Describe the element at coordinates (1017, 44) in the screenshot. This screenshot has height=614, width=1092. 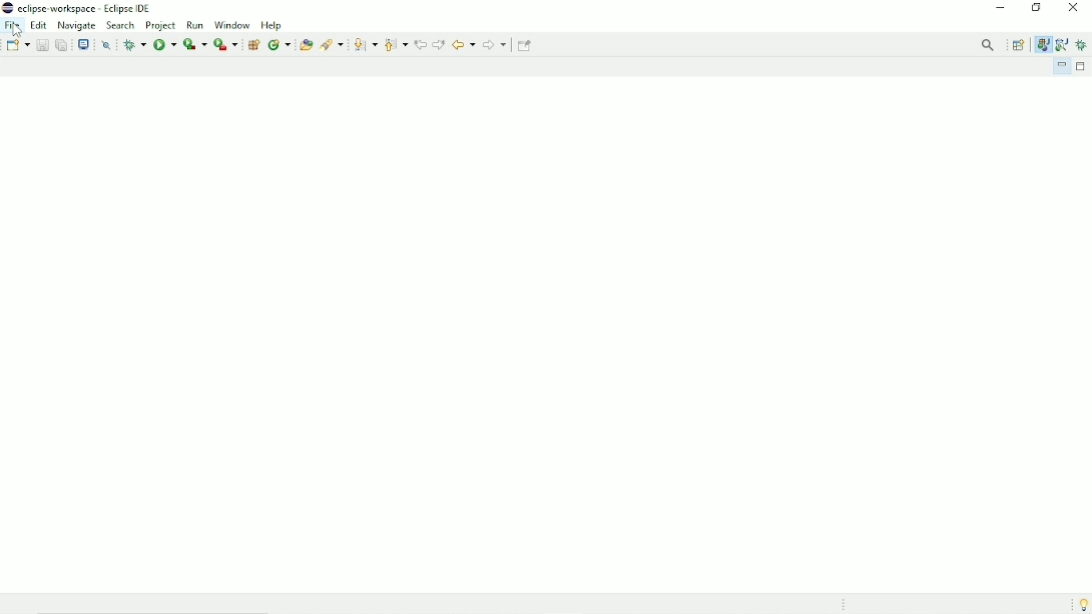
I see `Open perspective` at that location.